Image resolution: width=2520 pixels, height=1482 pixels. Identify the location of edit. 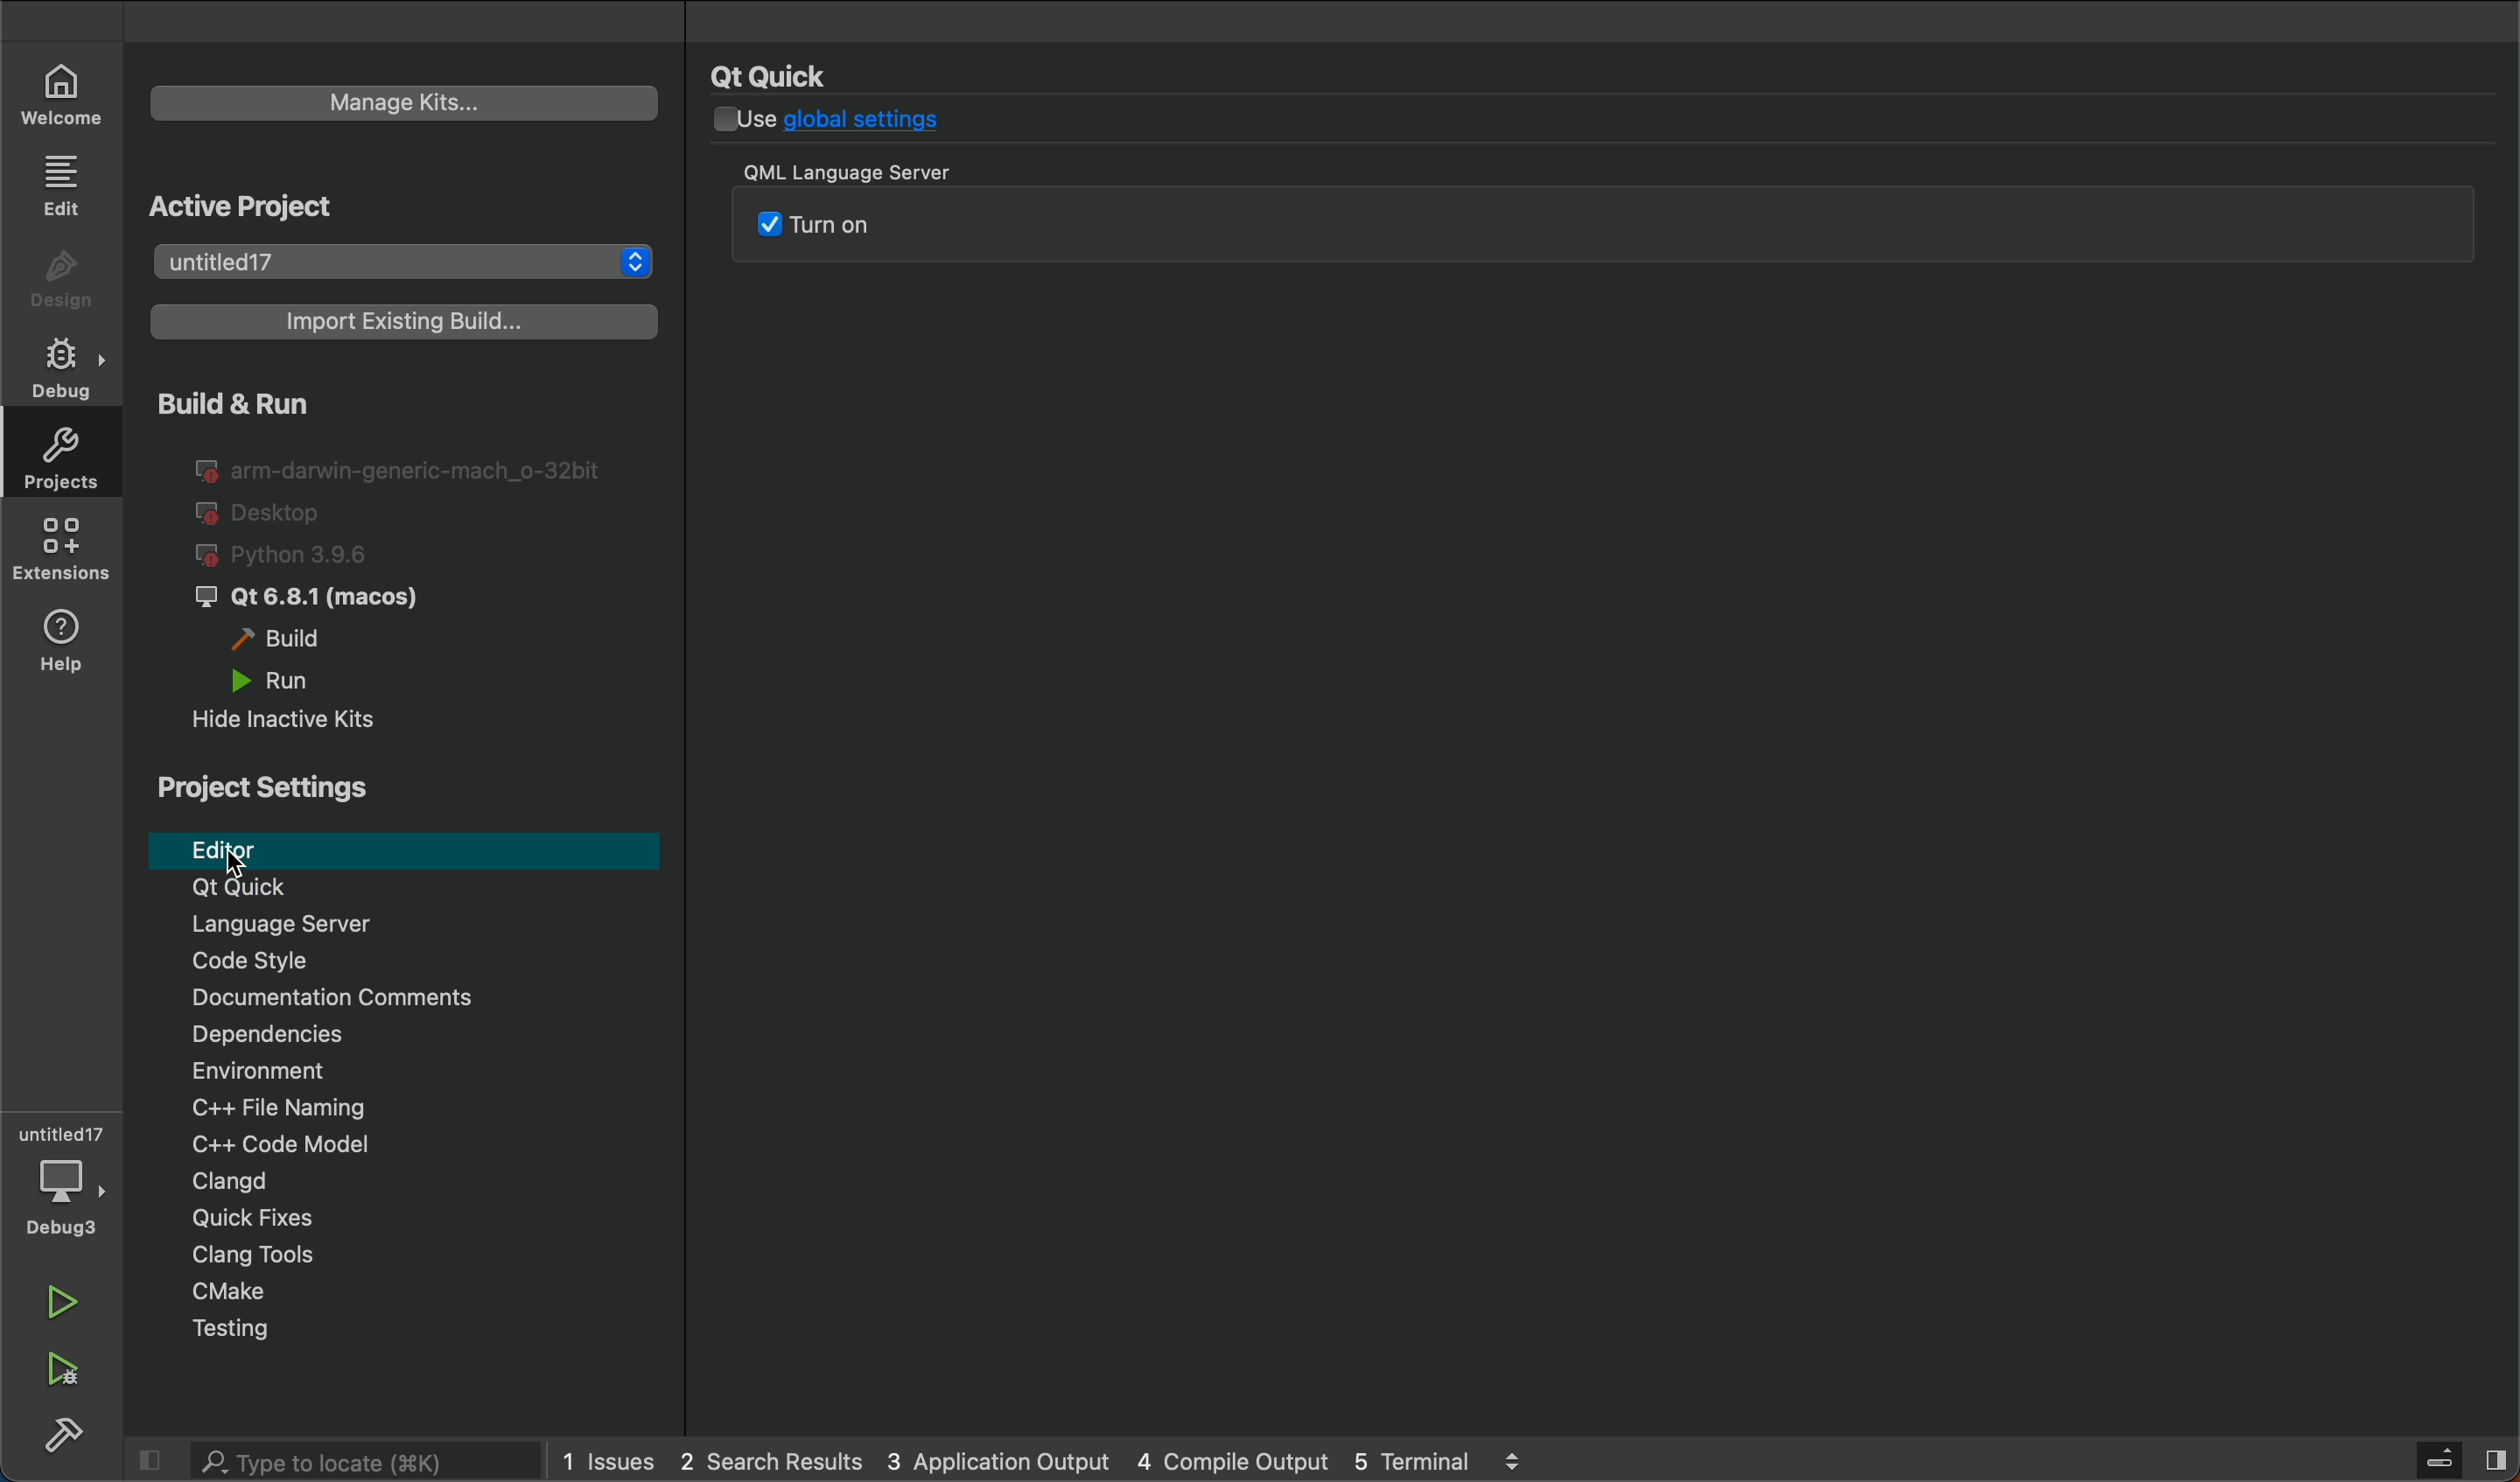
(68, 188).